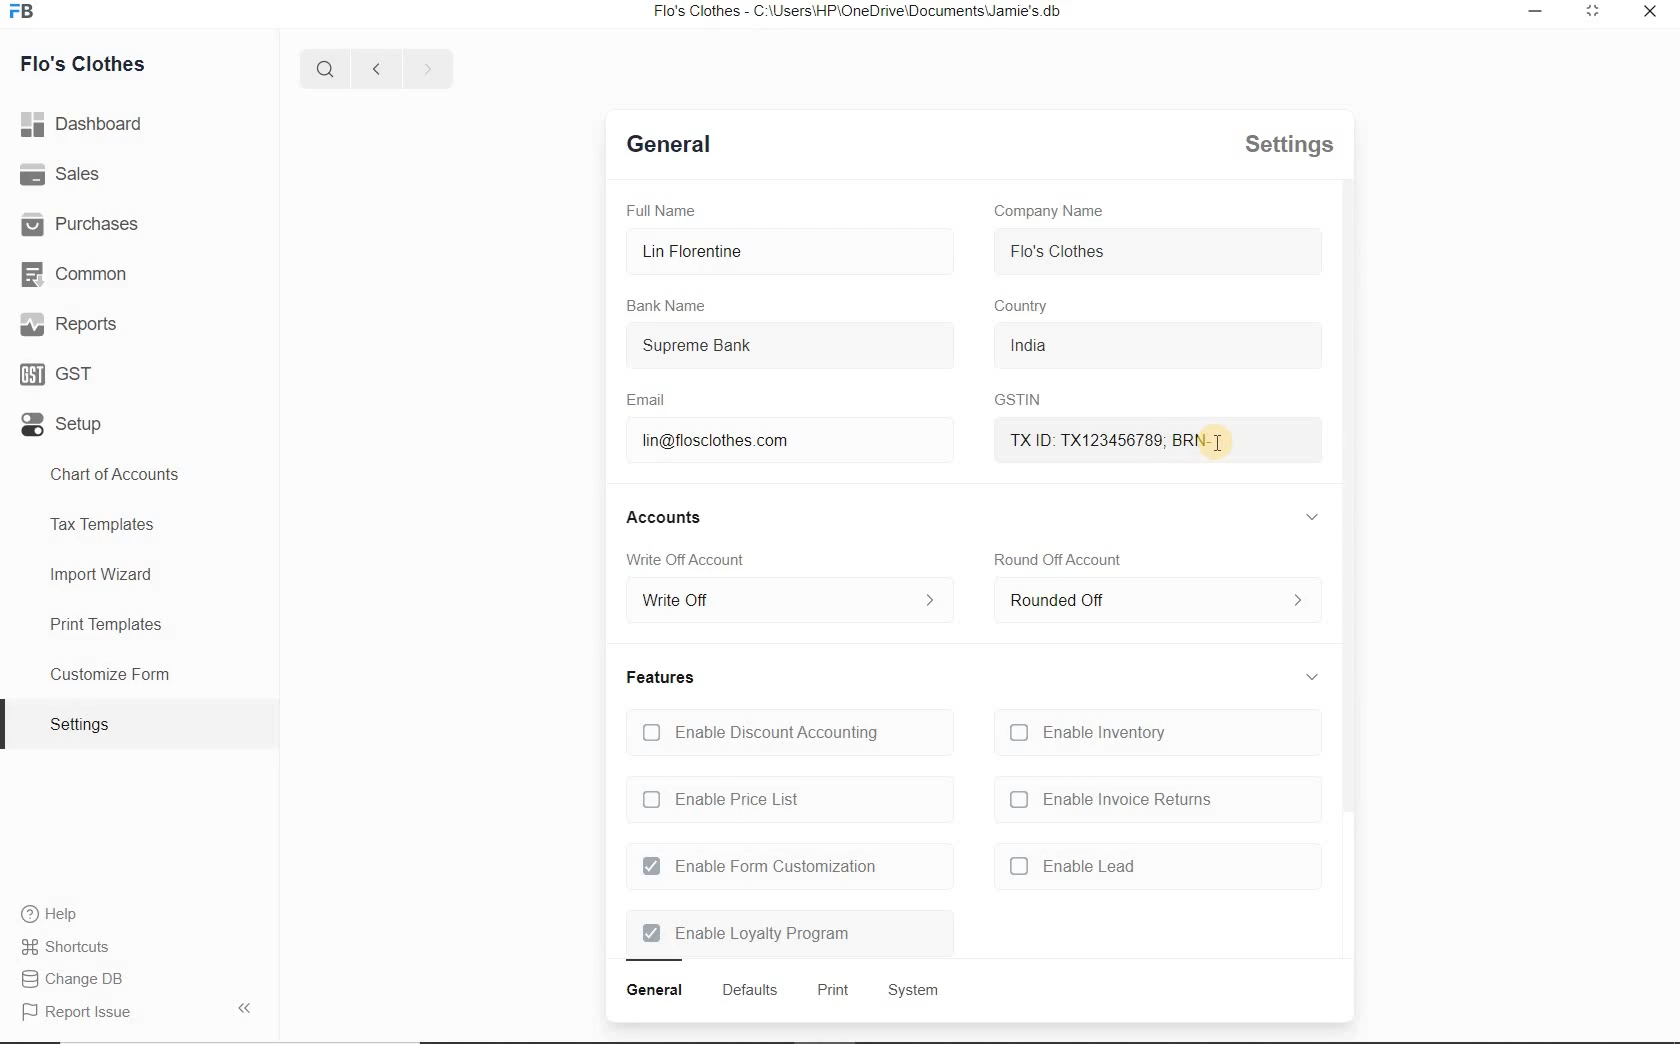 The image size is (1680, 1044). I want to click on system, so click(911, 989).